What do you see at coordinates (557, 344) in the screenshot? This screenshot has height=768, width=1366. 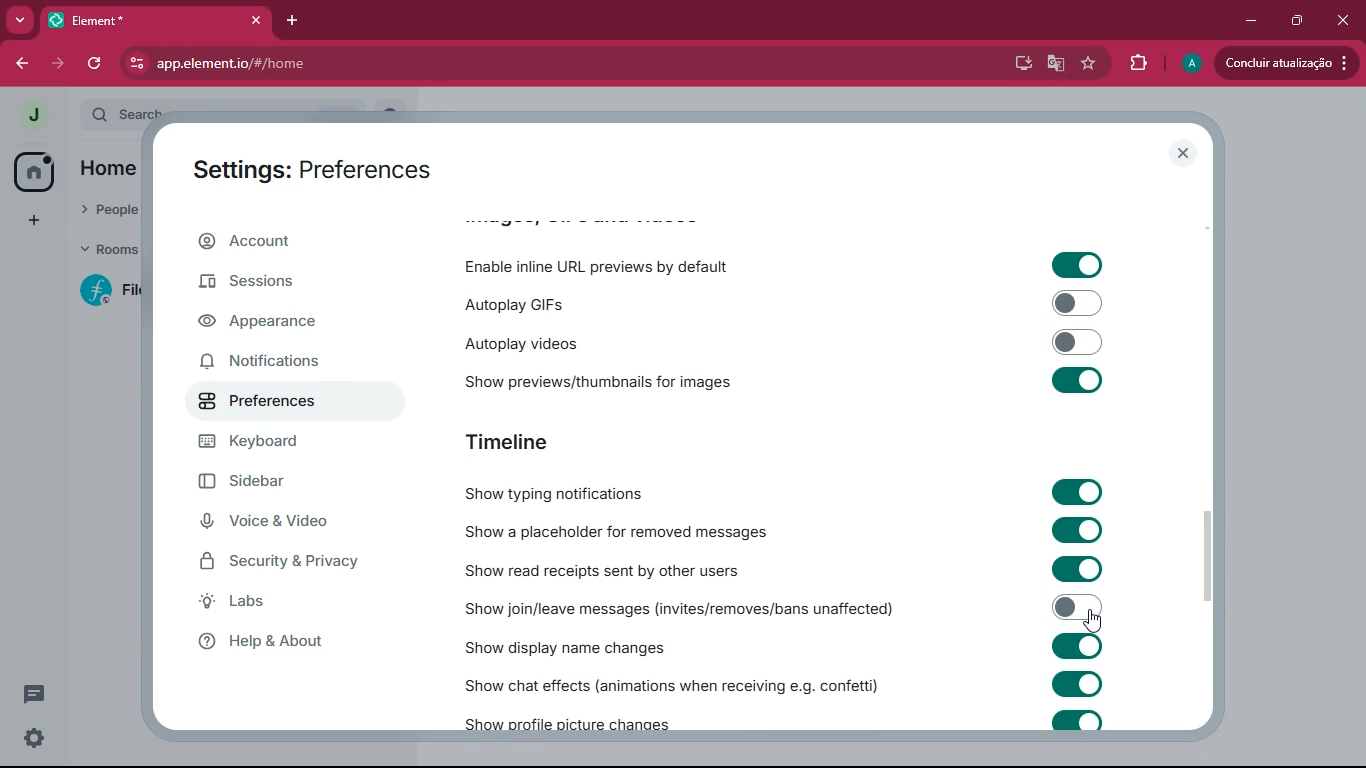 I see `autoplay videos` at bounding box center [557, 344].